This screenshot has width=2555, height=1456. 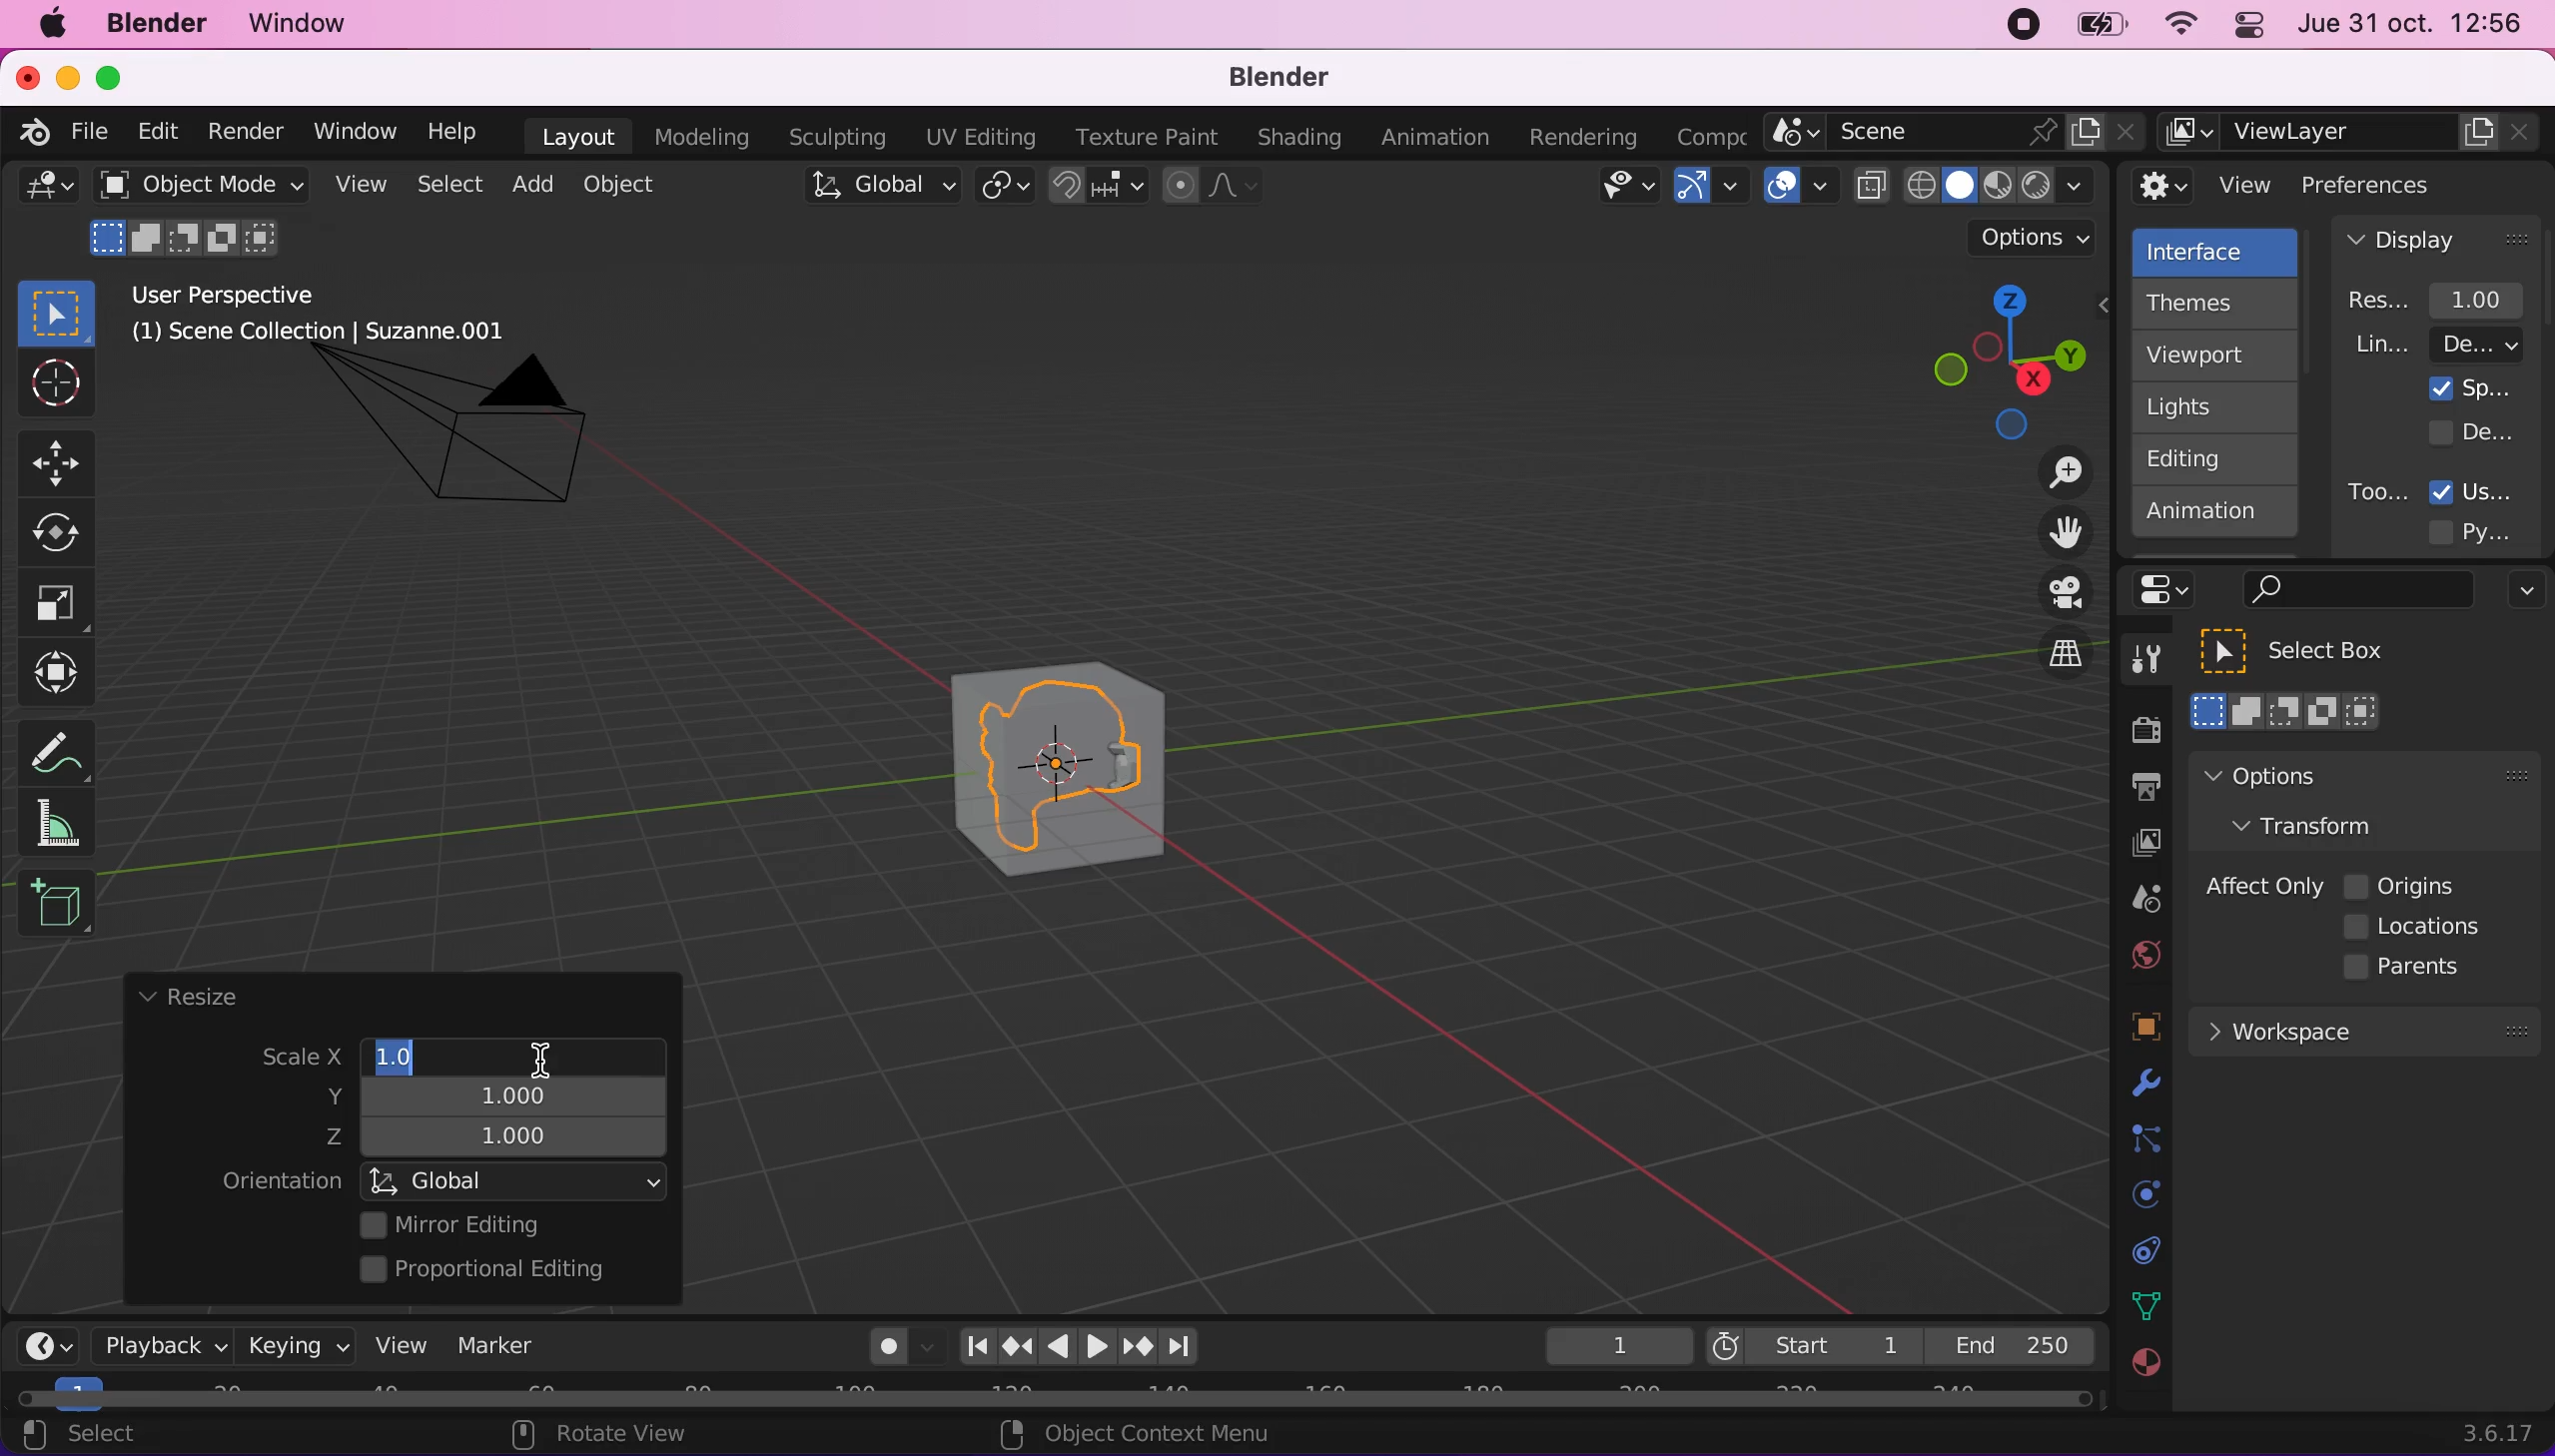 What do you see at coordinates (2489, 489) in the screenshot?
I see `user tooltips` at bounding box center [2489, 489].